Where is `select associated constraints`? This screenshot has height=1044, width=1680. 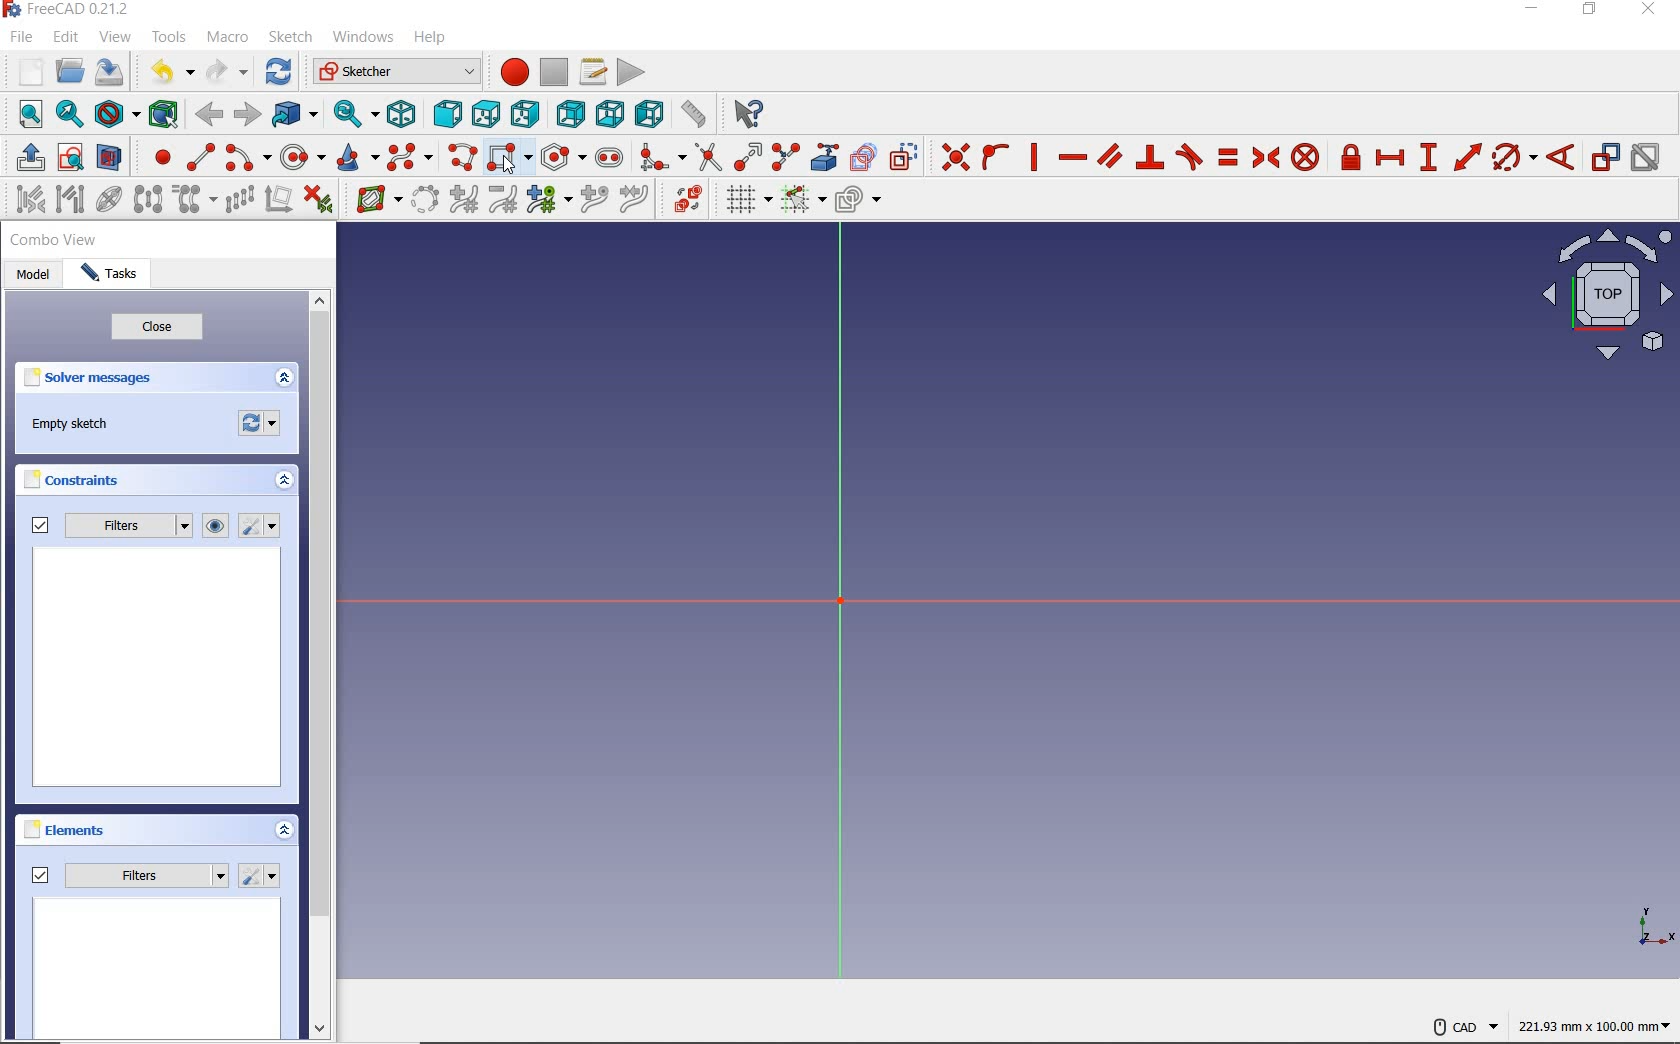 select associated constraints is located at coordinates (23, 199).